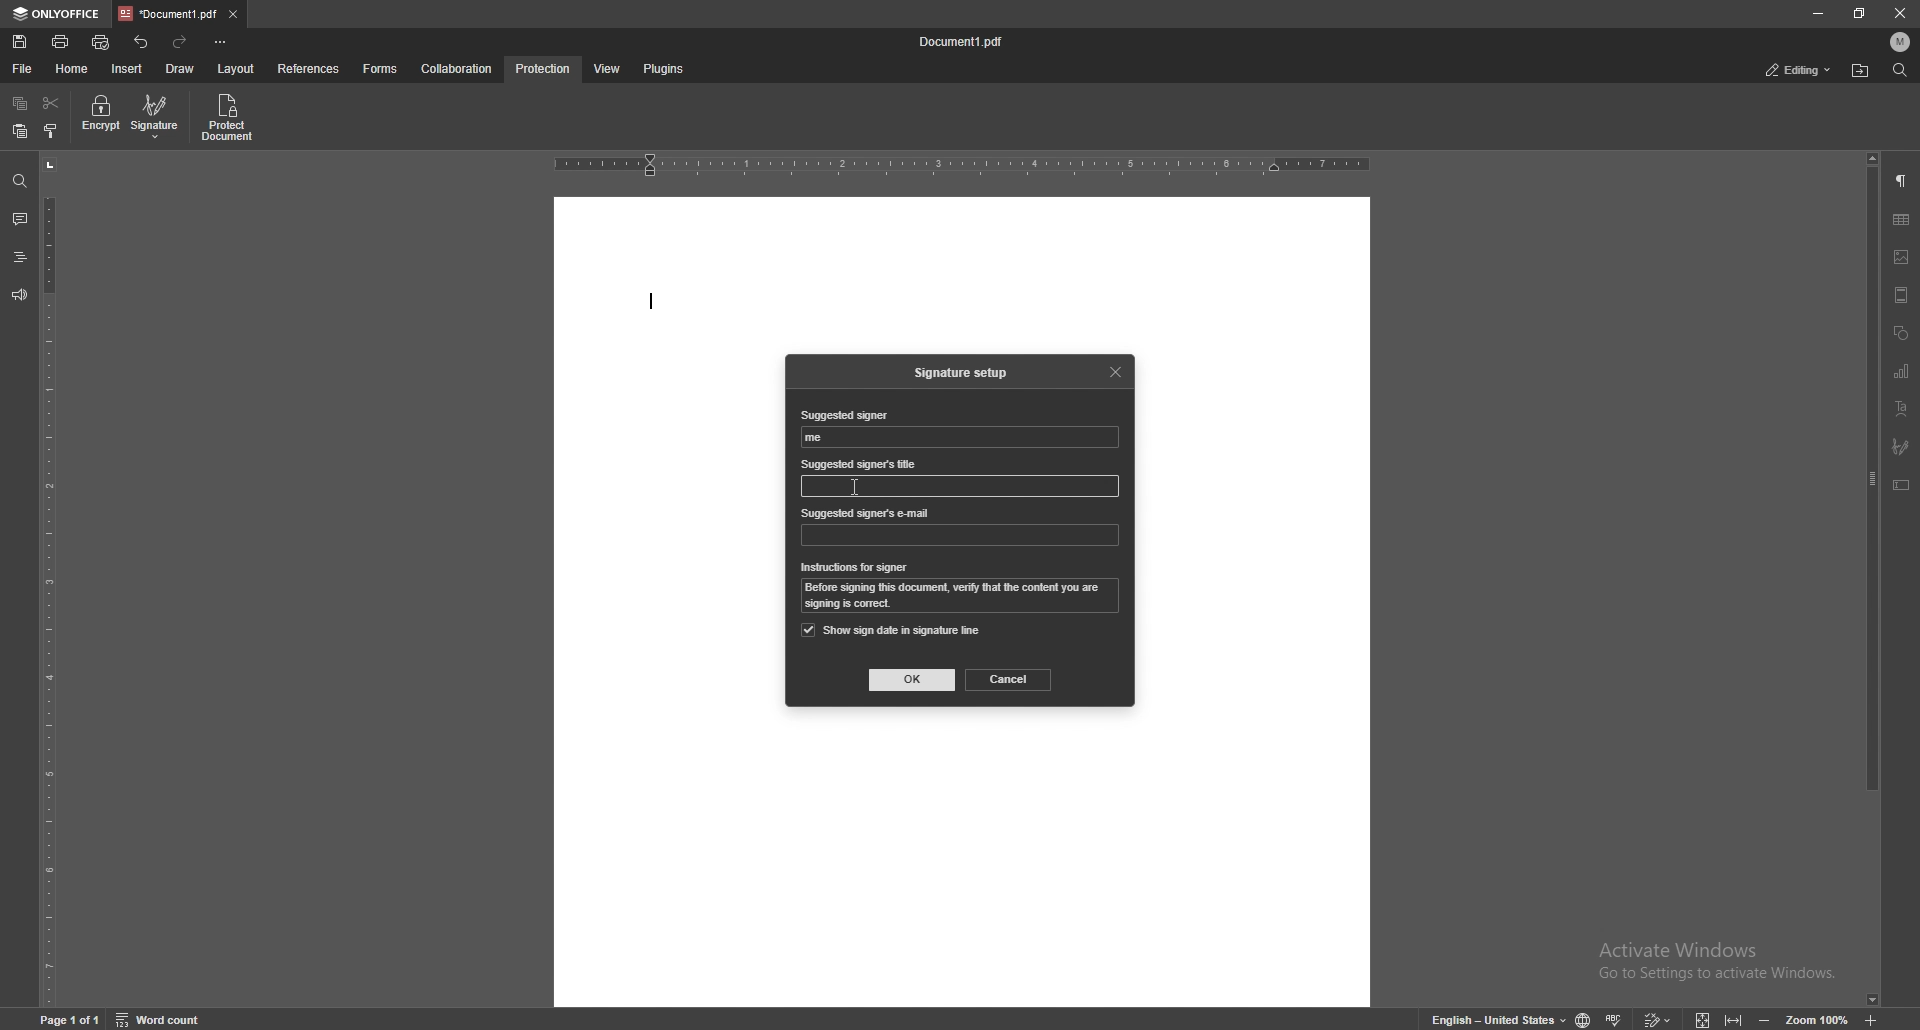 Image resolution: width=1920 pixels, height=1030 pixels. I want to click on input box, so click(959, 535).